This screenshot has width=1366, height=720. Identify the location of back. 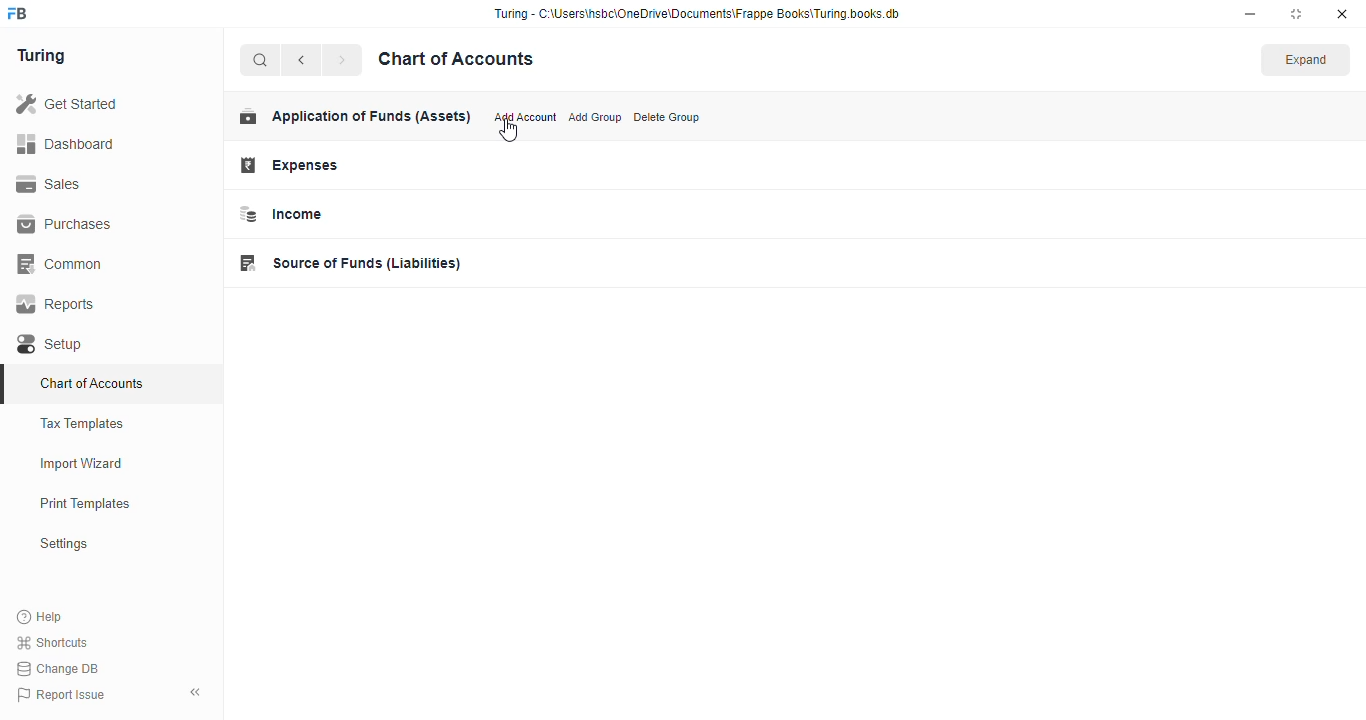
(301, 60).